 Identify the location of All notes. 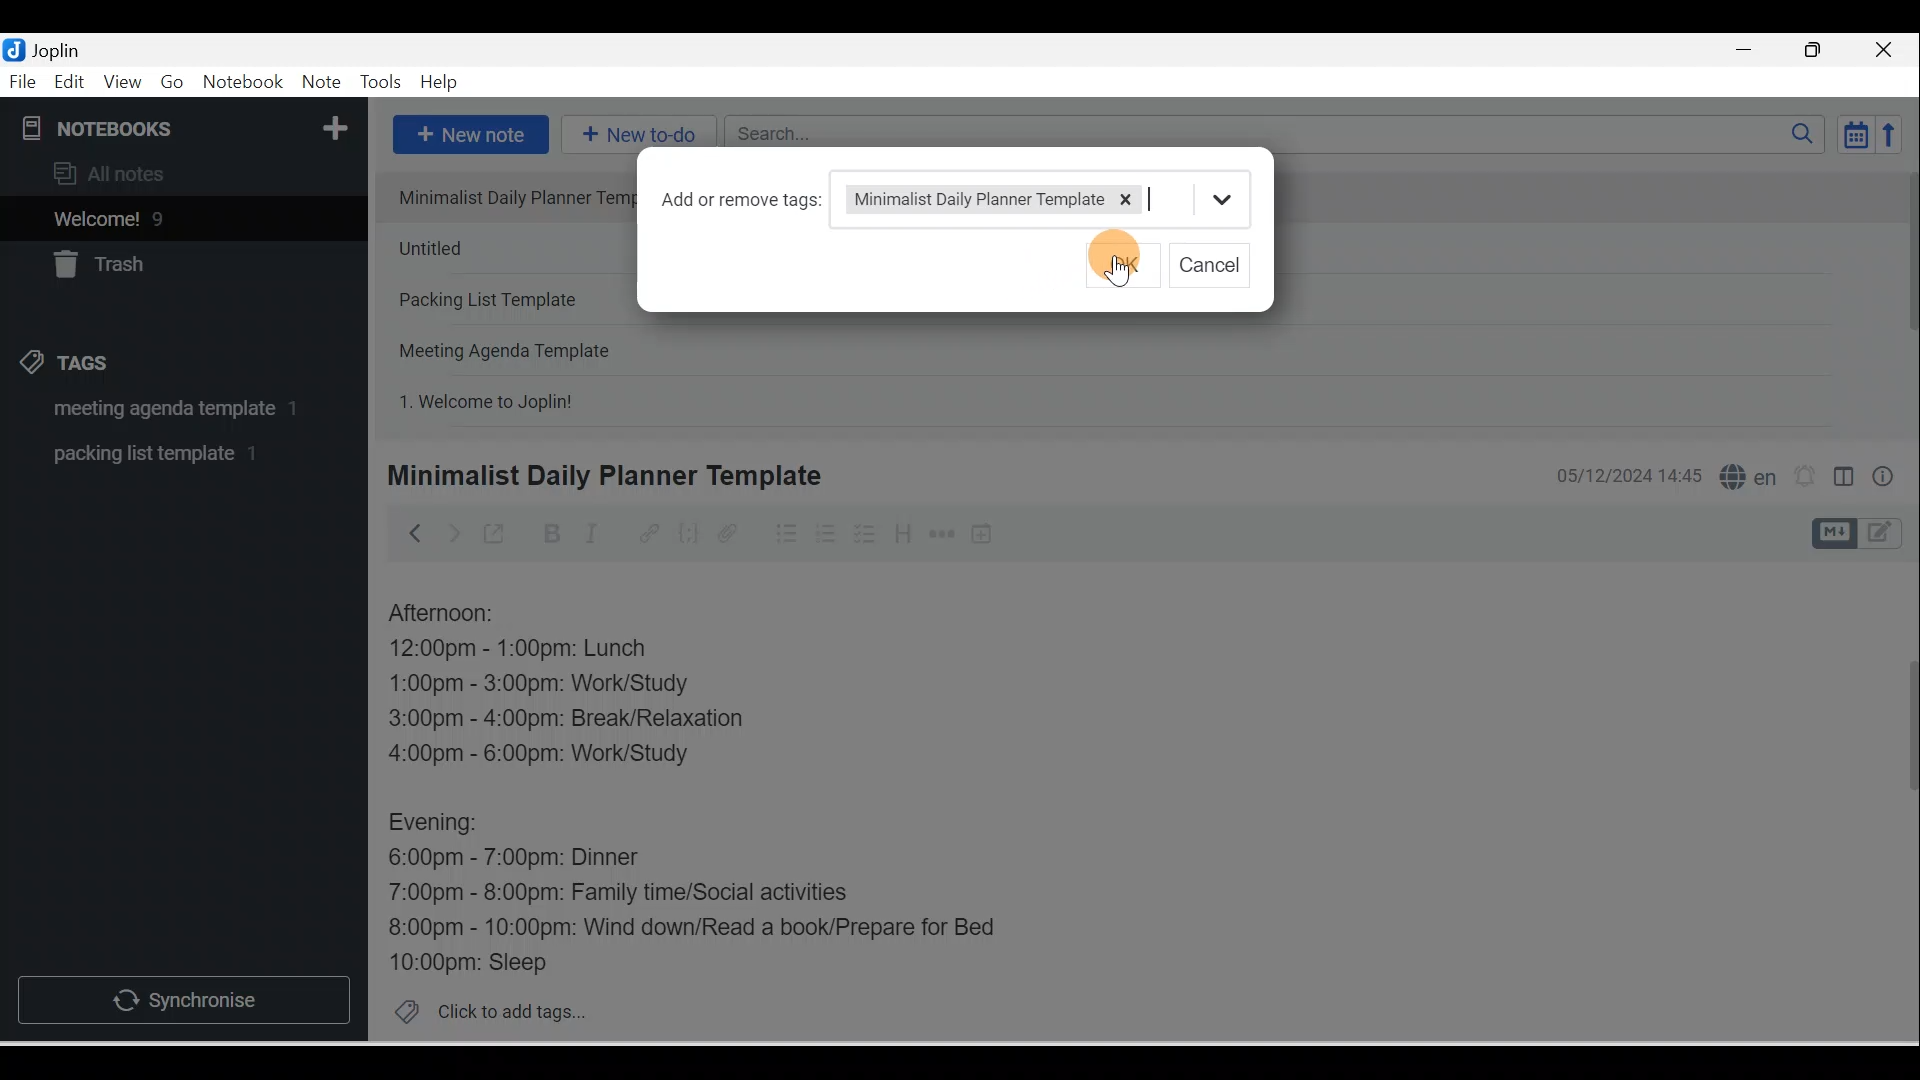
(181, 173).